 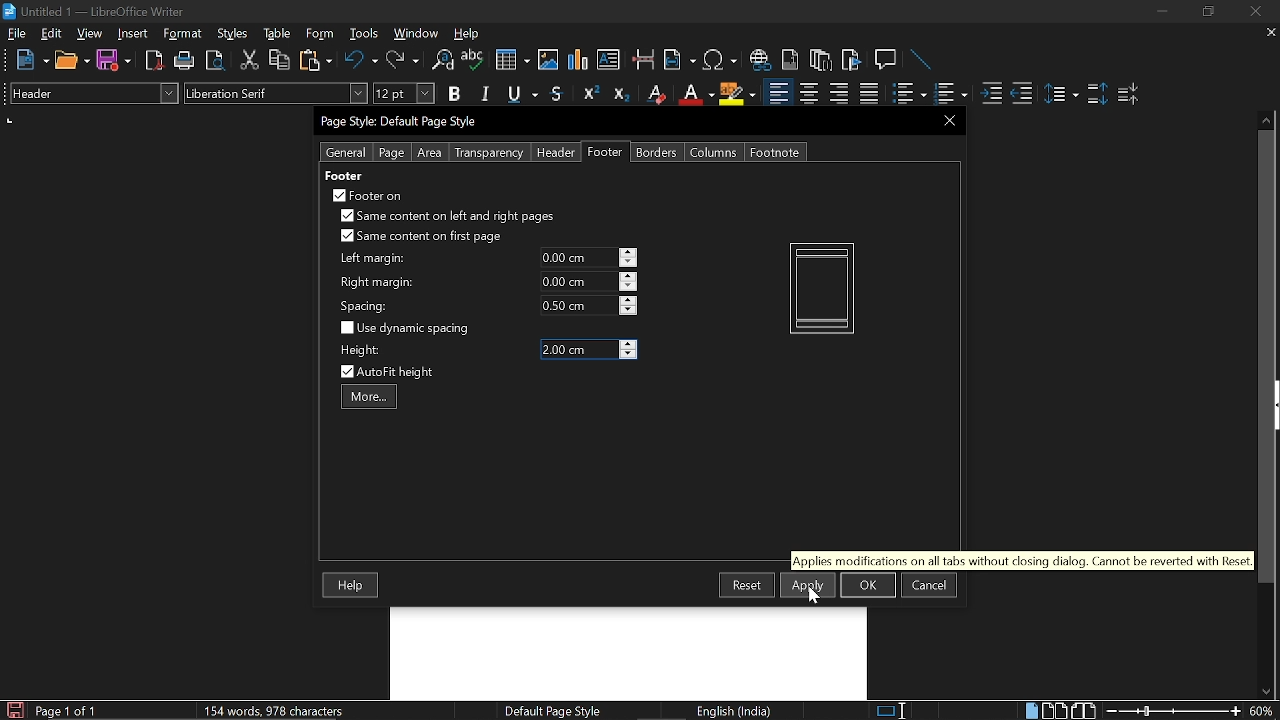 What do you see at coordinates (550, 59) in the screenshot?
I see `Insert image` at bounding box center [550, 59].